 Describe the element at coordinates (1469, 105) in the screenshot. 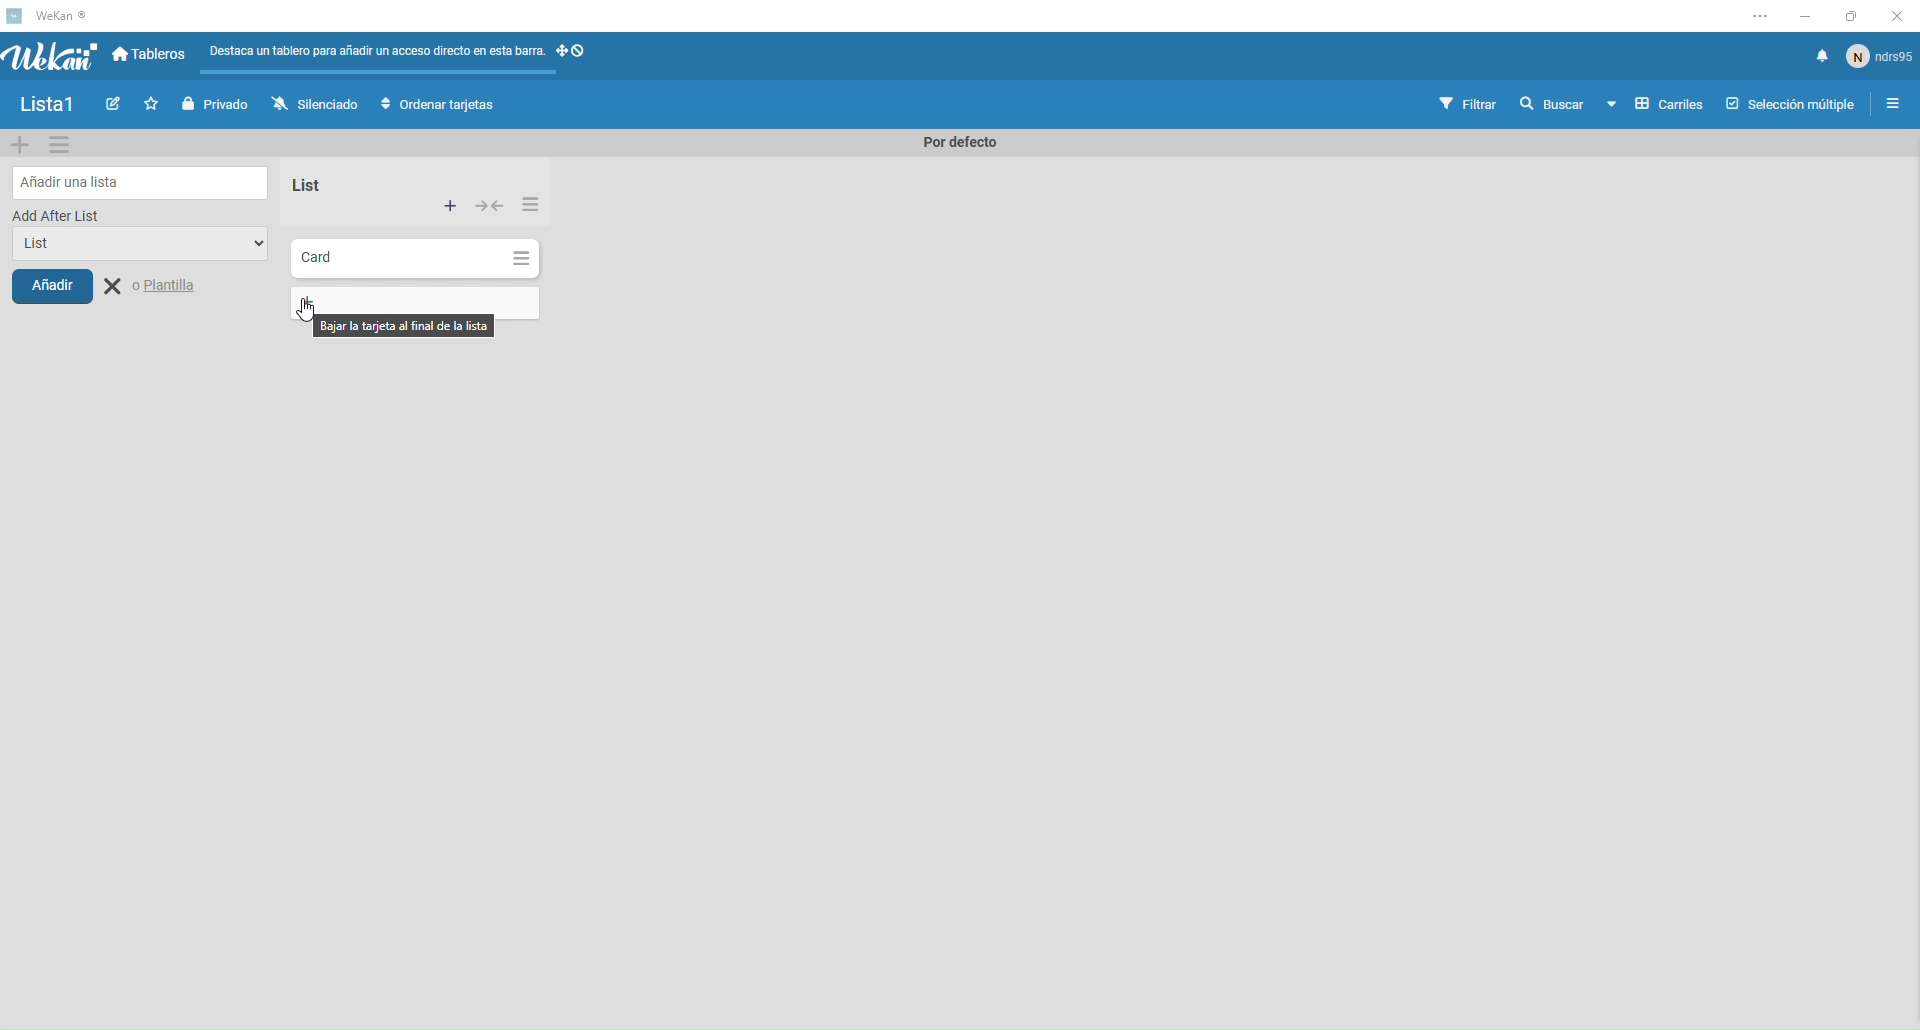

I see `Filter` at that location.